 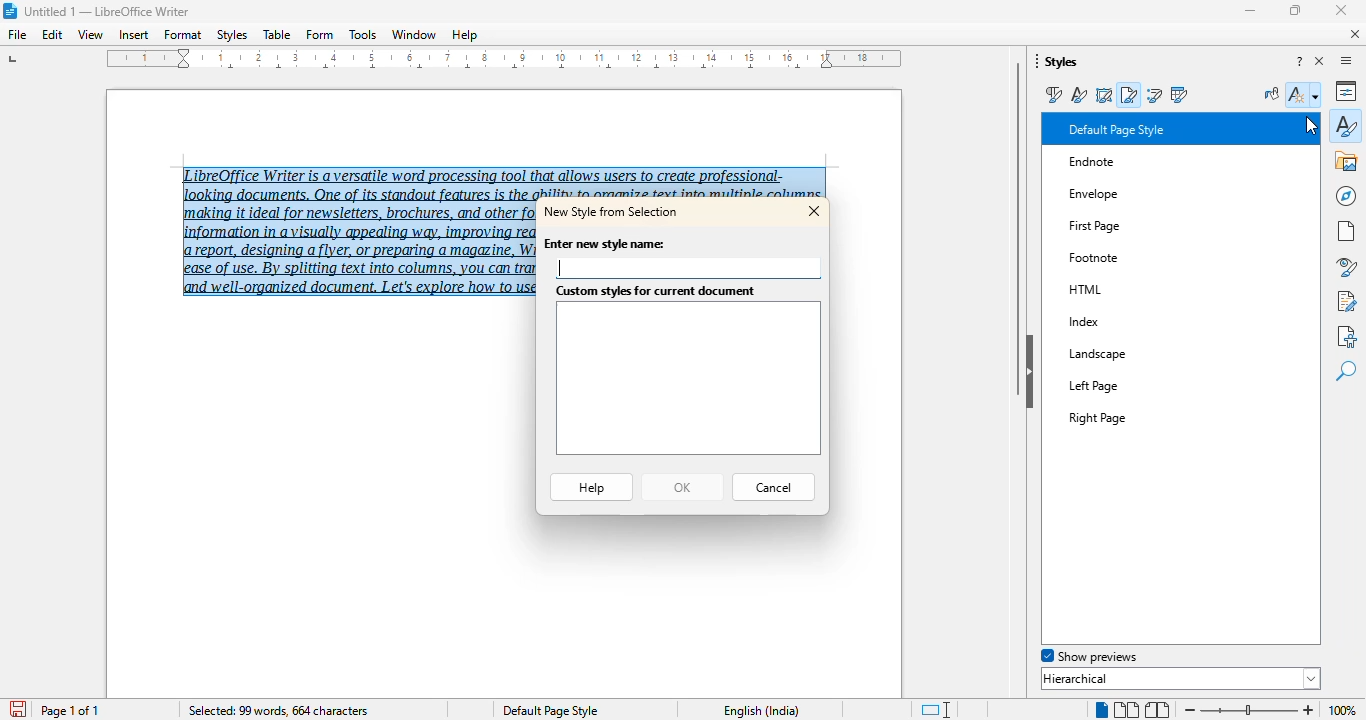 I want to click on book view, so click(x=1157, y=710).